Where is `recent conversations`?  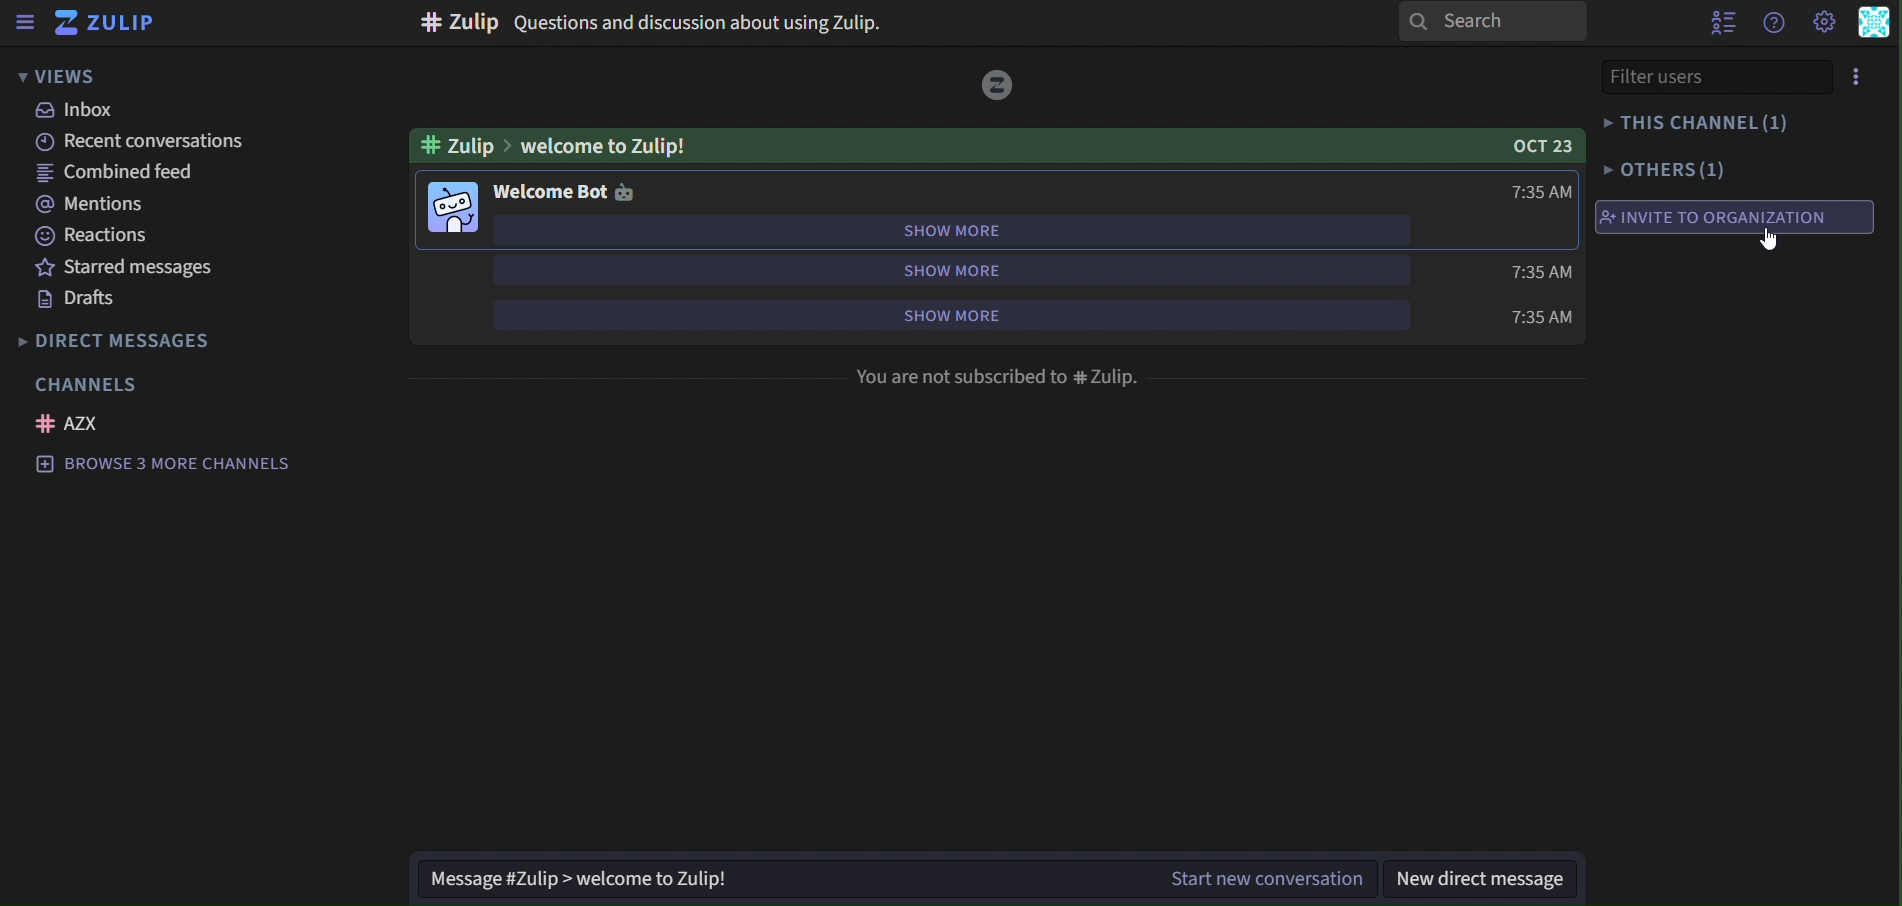
recent conversations is located at coordinates (134, 142).